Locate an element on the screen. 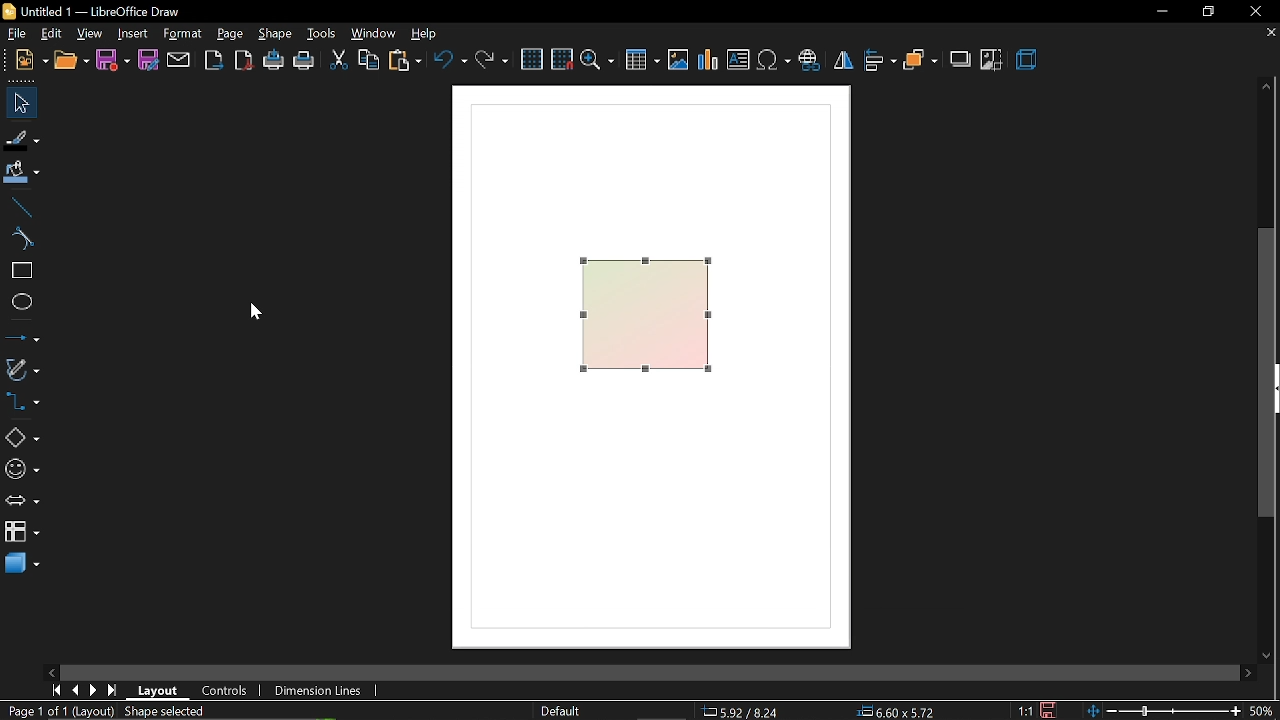 The width and height of the screenshot is (1280, 720). open is located at coordinates (70, 61).